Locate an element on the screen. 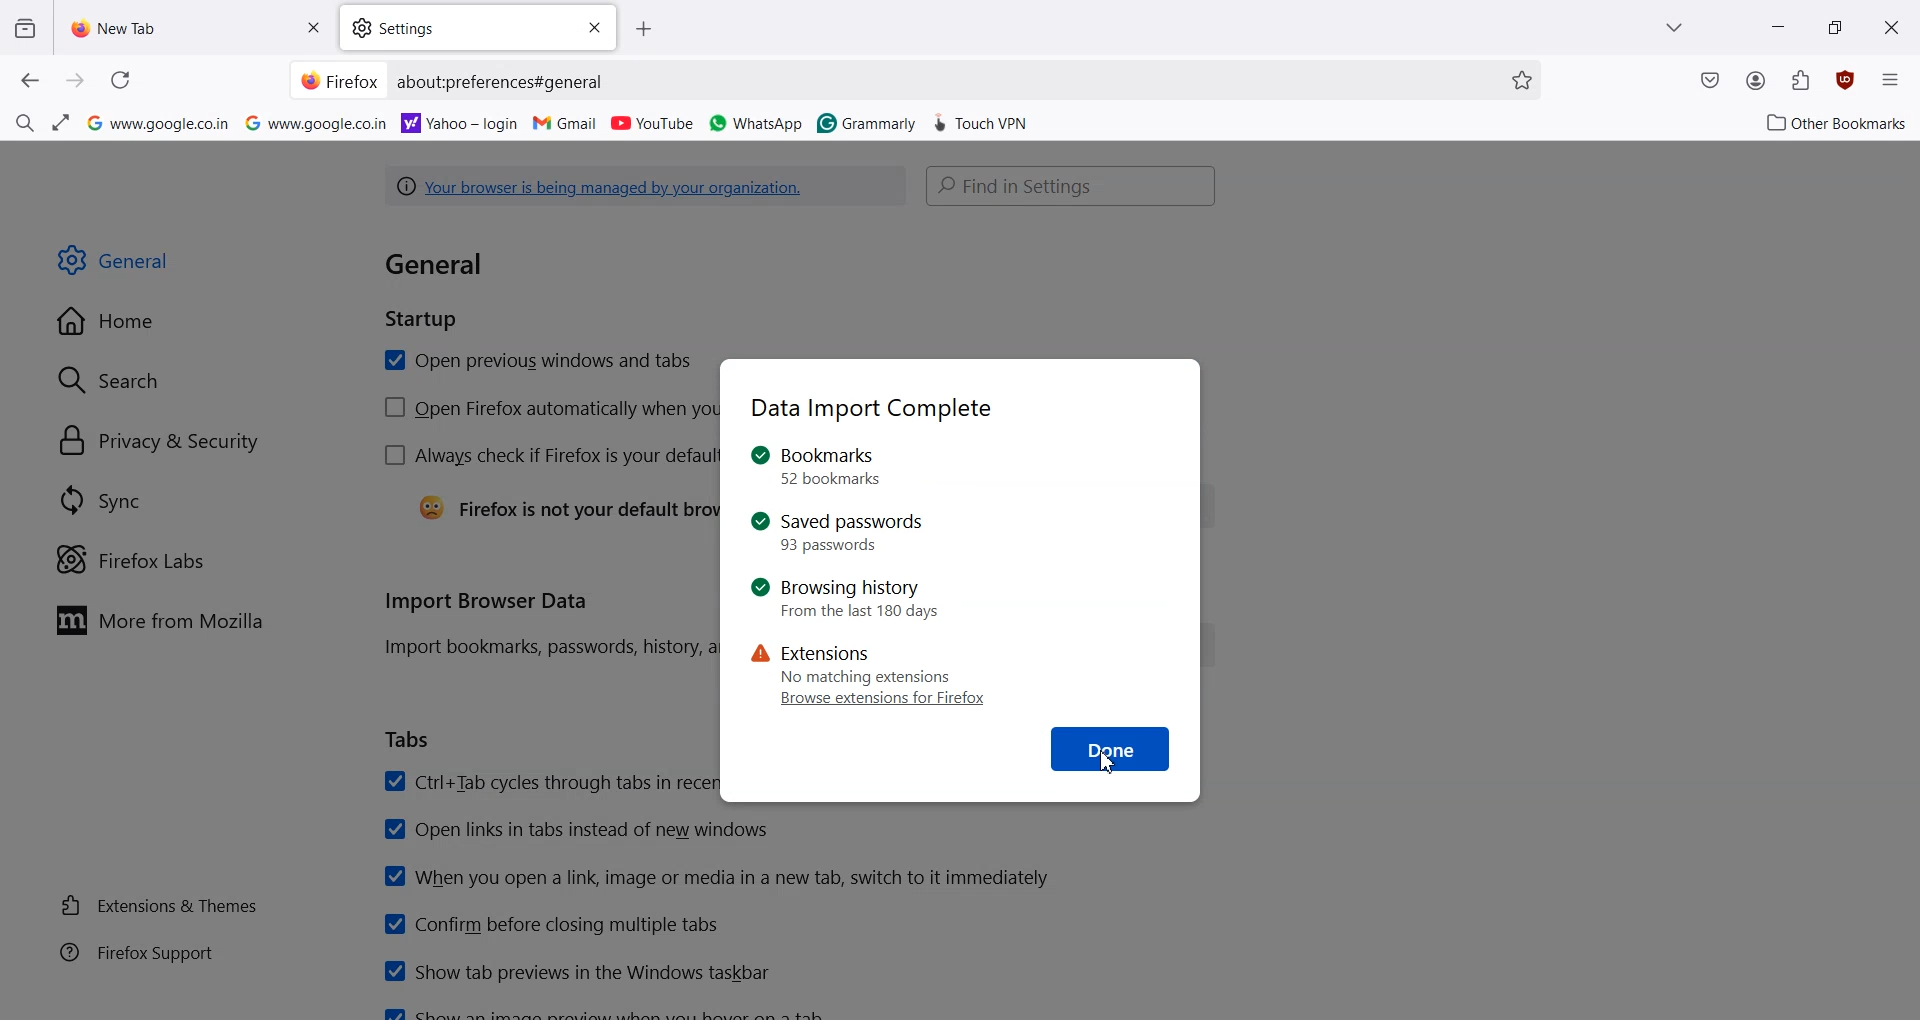 This screenshot has height=1020, width=1920. Bookmarks is located at coordinates (838, 467).